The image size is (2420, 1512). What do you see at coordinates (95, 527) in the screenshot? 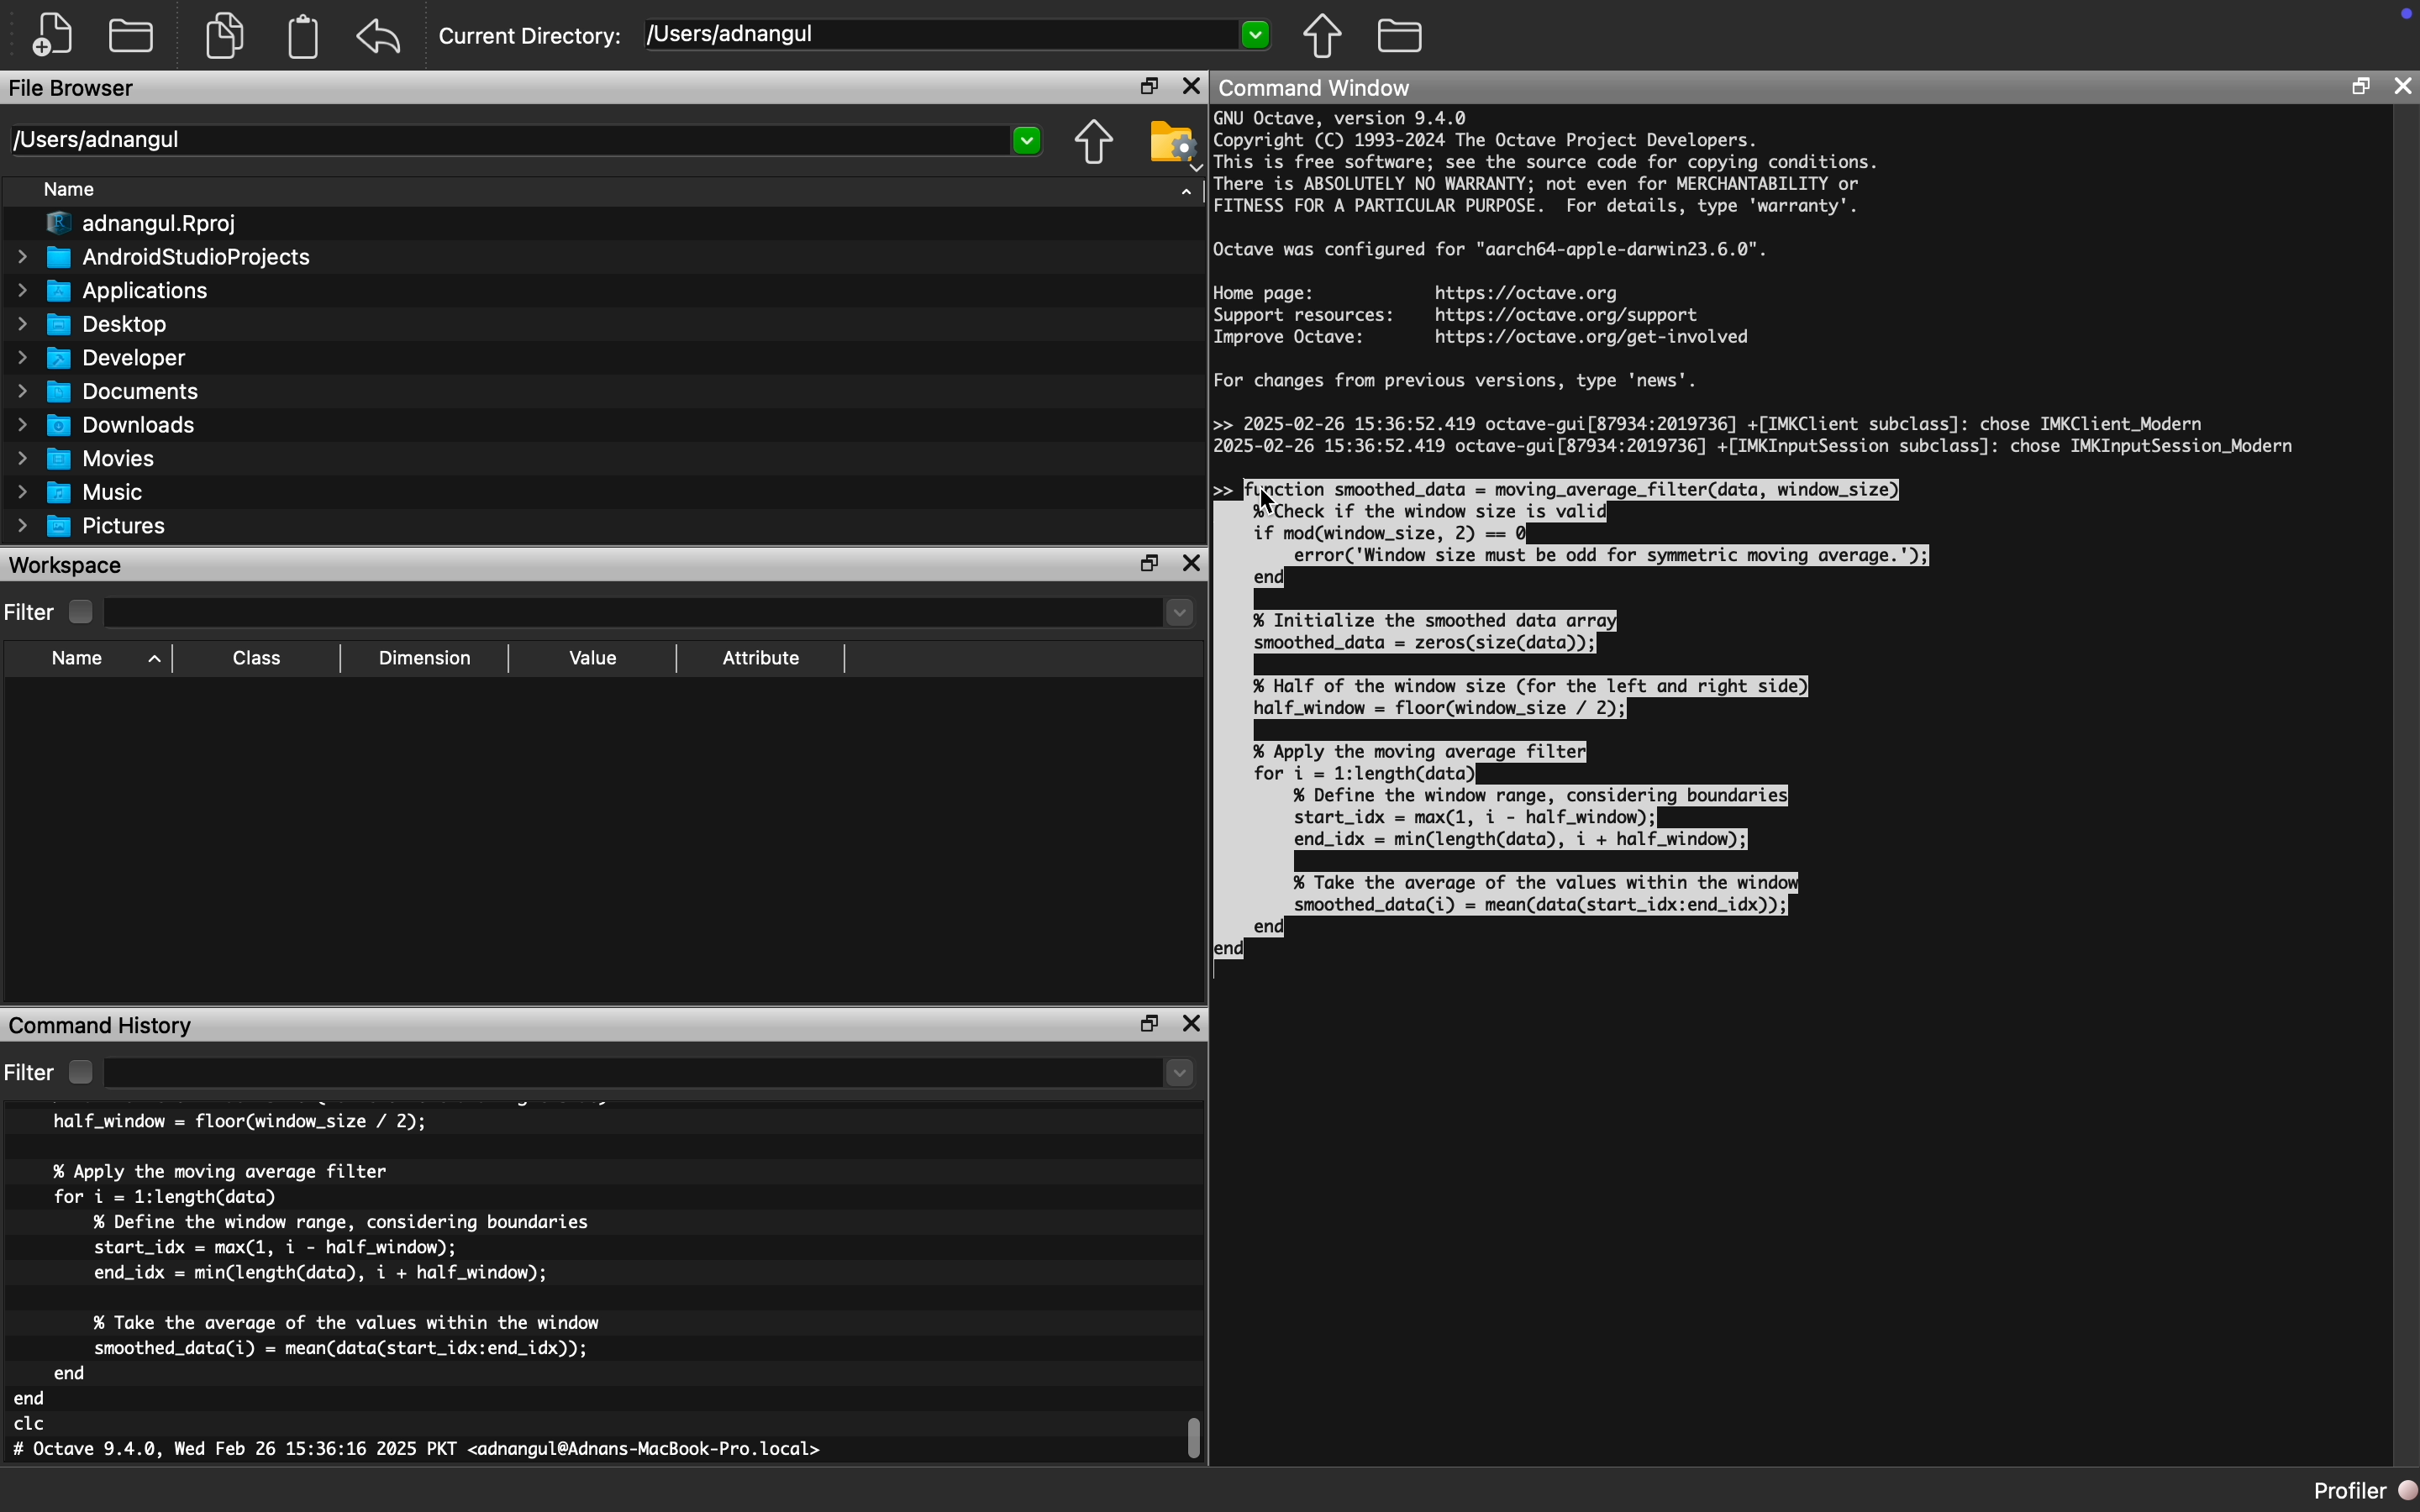
I see `Pictures` at bounding box center [95, 527].